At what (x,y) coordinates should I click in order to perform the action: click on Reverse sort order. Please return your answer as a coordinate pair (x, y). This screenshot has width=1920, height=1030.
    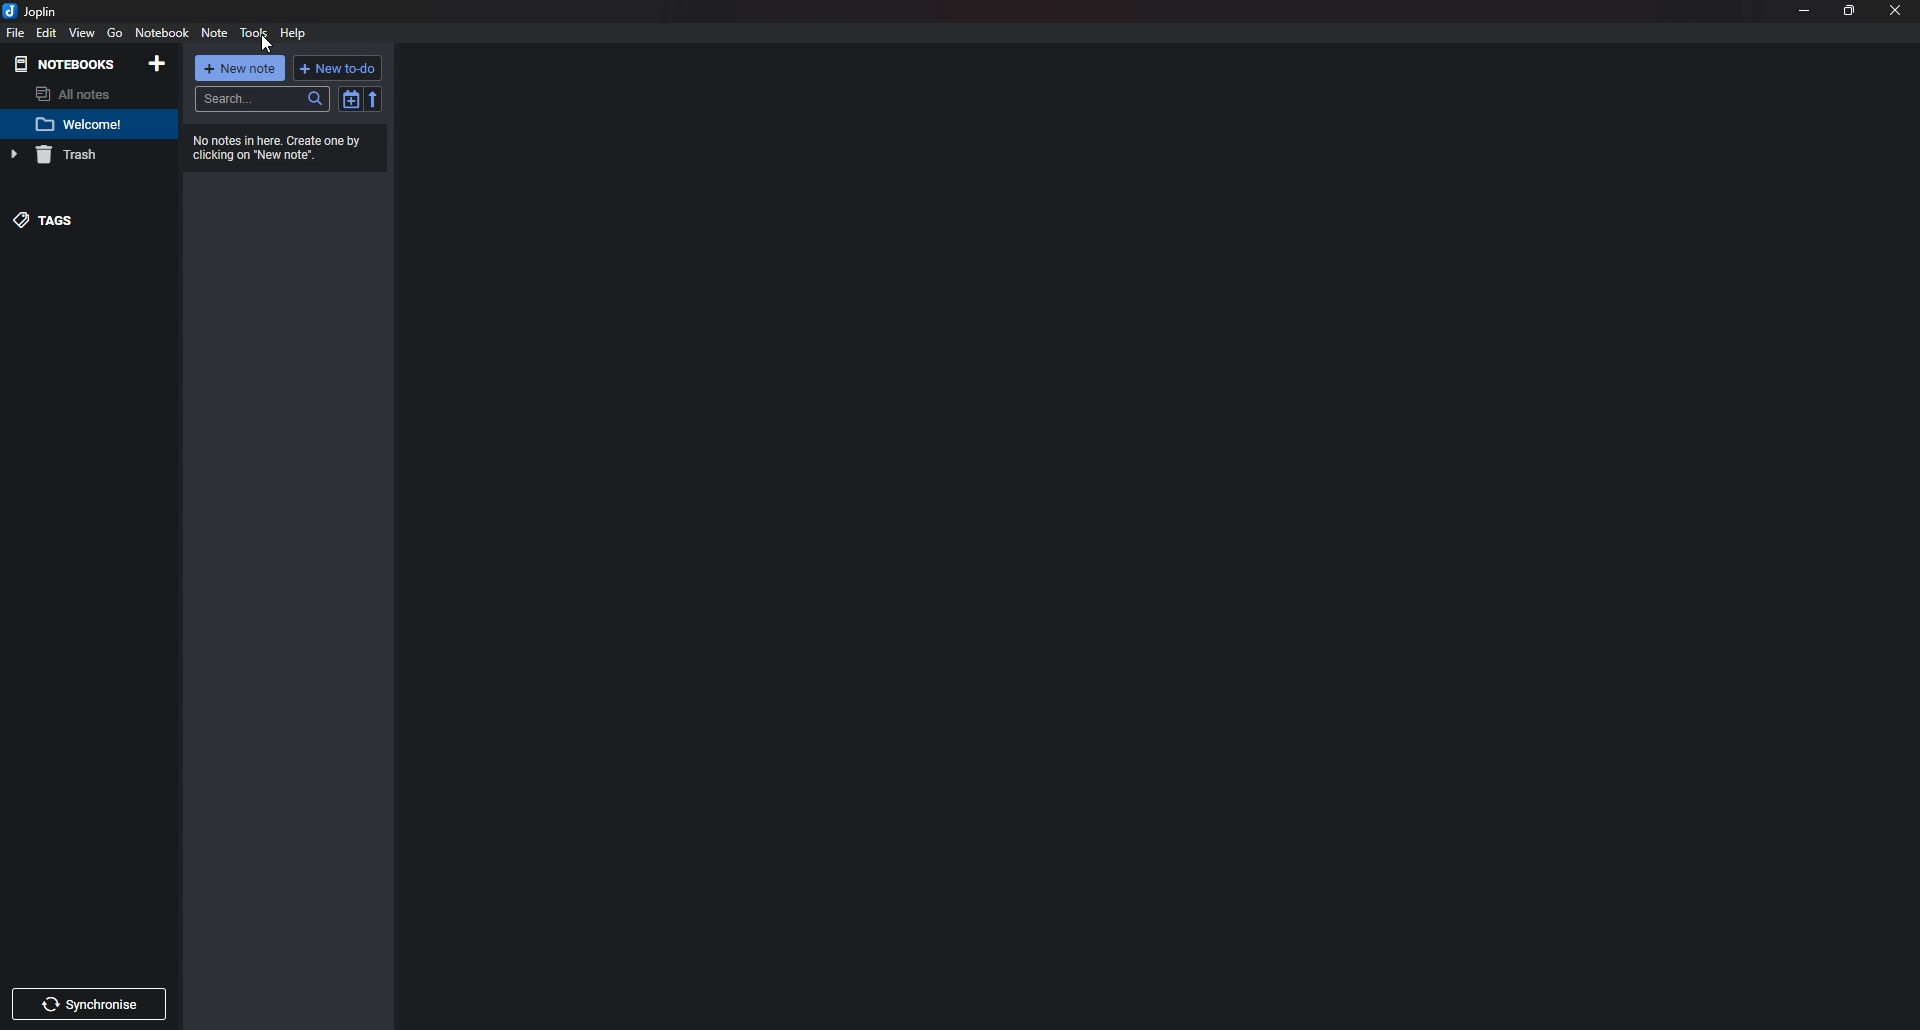
    Looking at the image, I should click on (372, 99).